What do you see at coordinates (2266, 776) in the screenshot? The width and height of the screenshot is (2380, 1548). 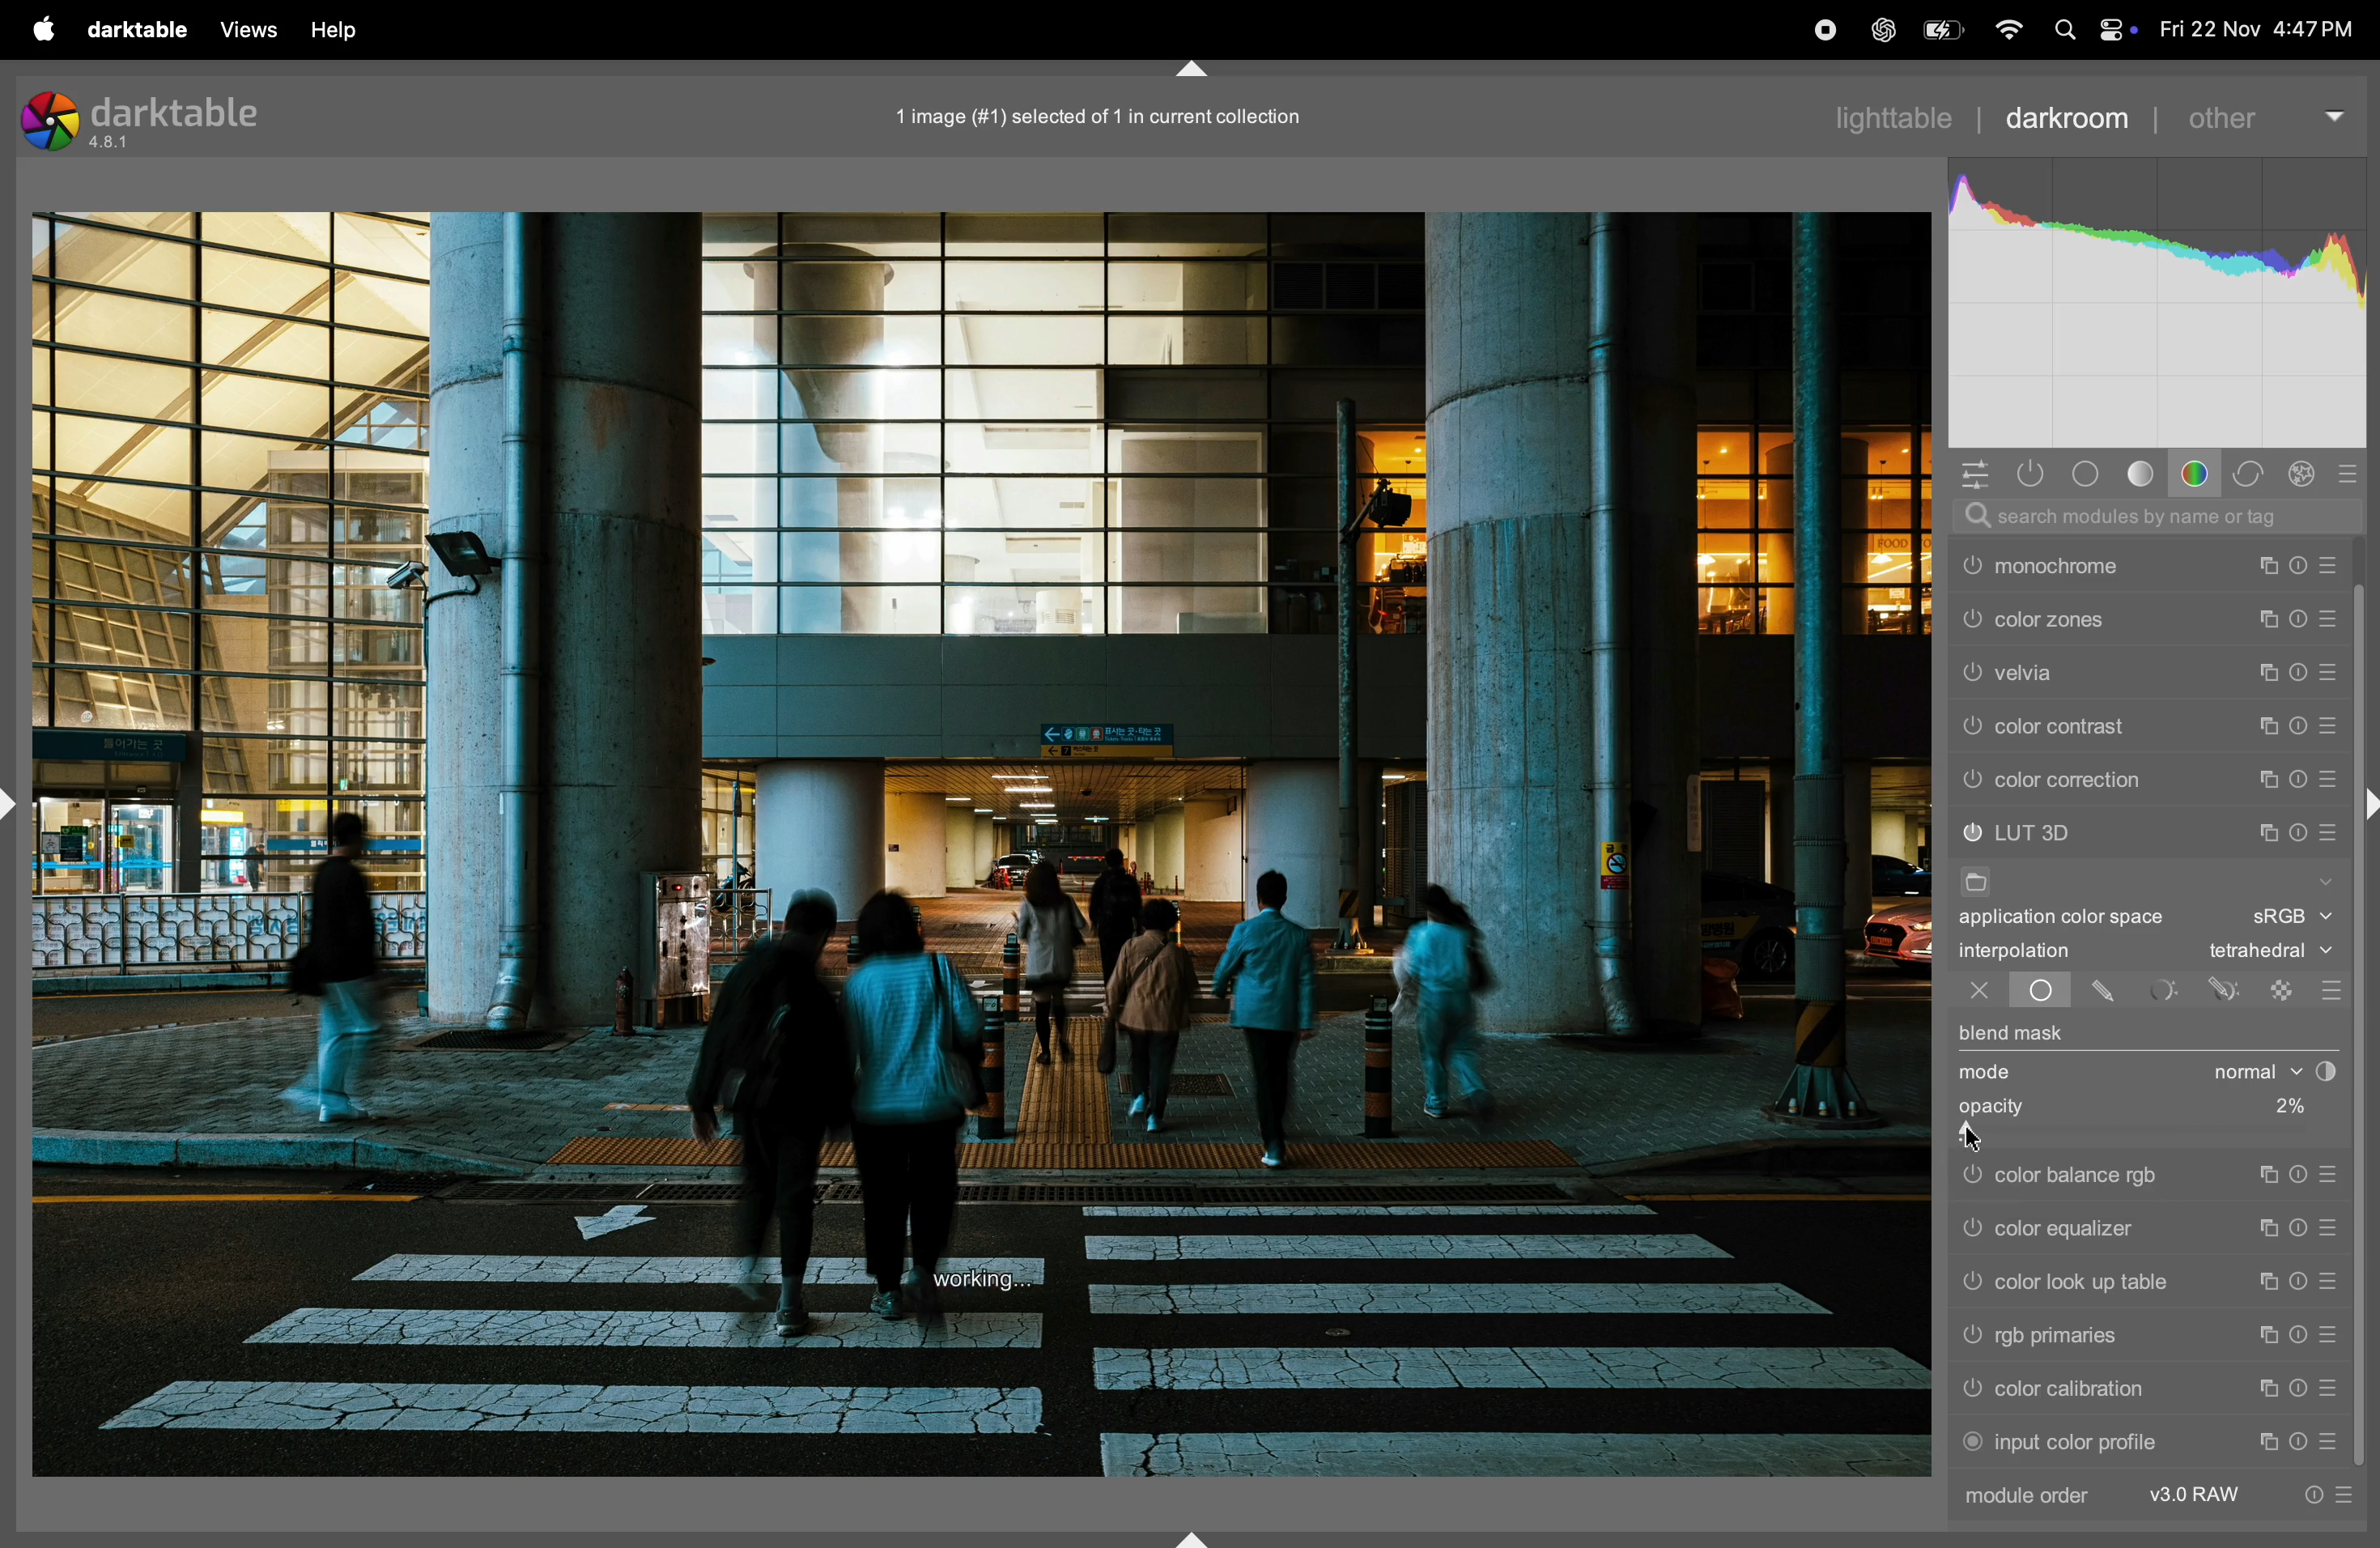 I see `multiple instance actions` at bounding box center [2266, 776].